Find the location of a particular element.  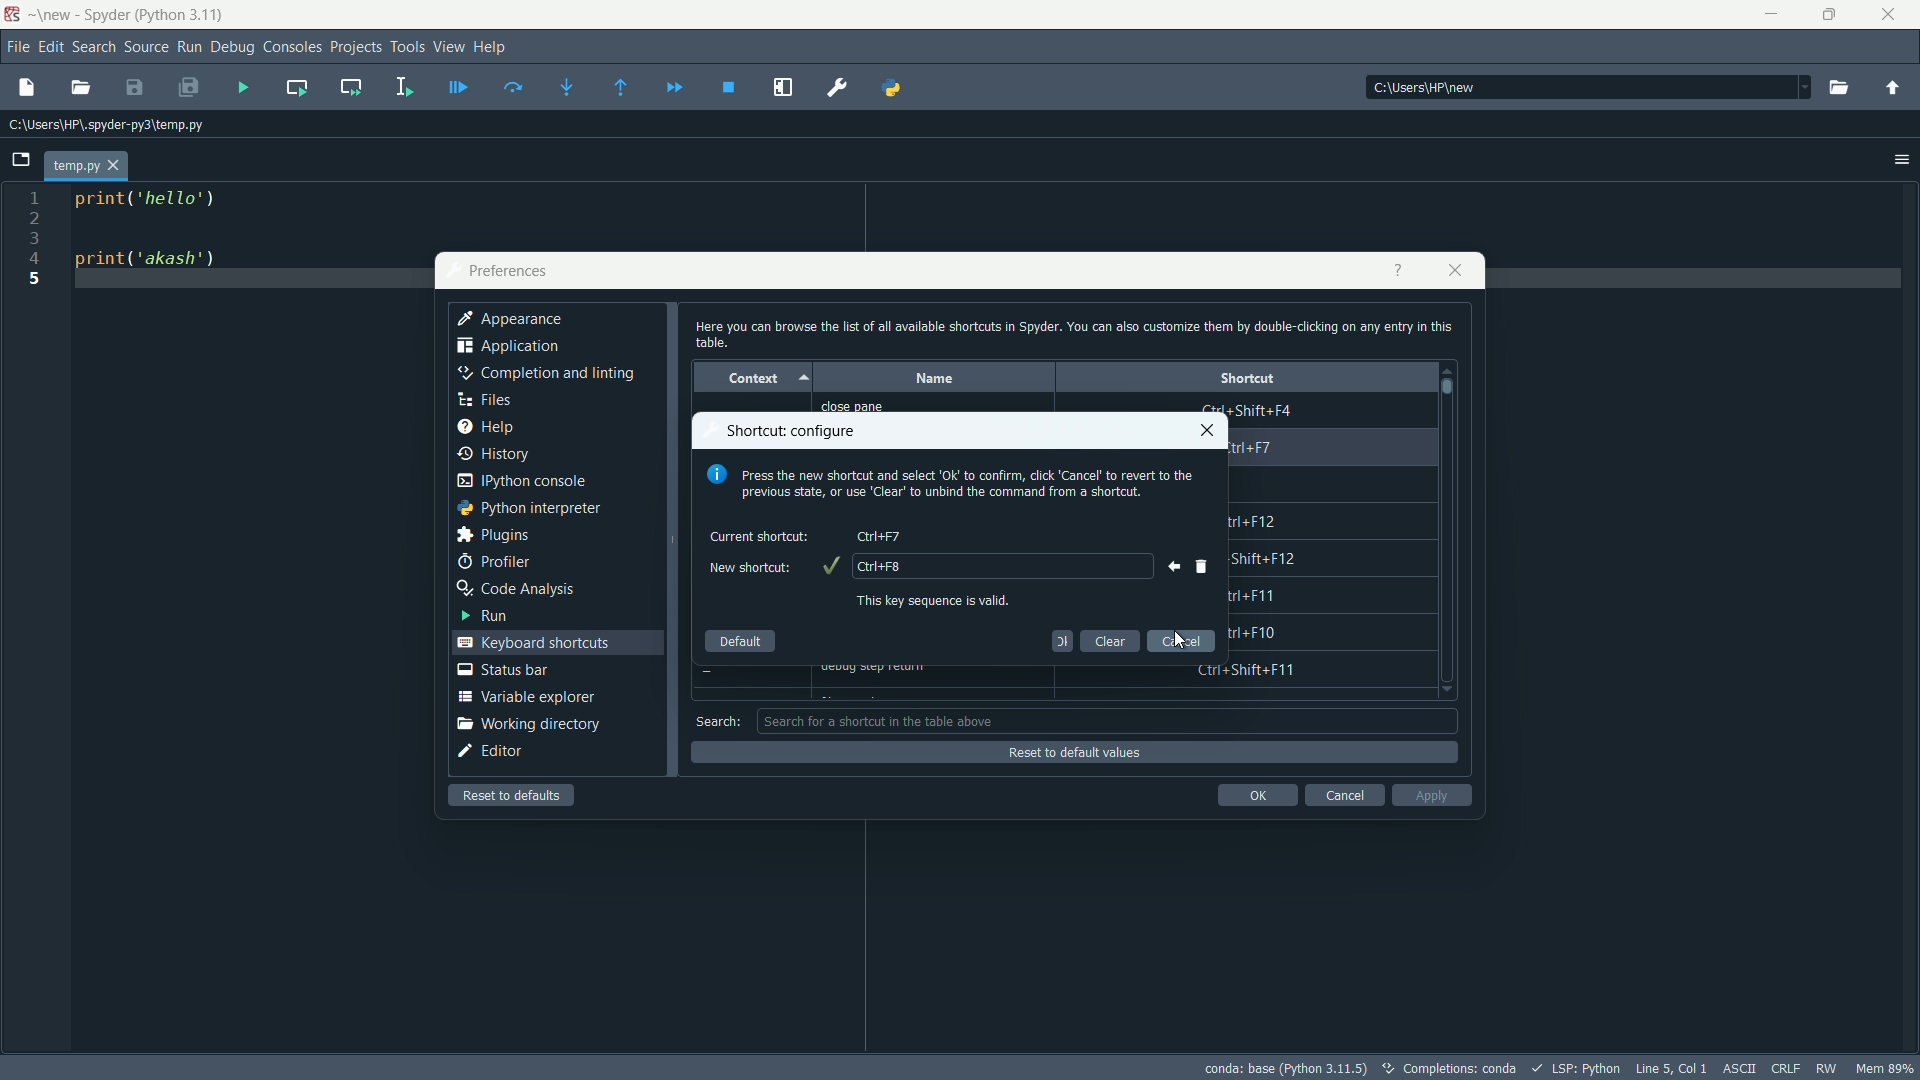

keyboard shortcut is located at coordinates (880, 535).